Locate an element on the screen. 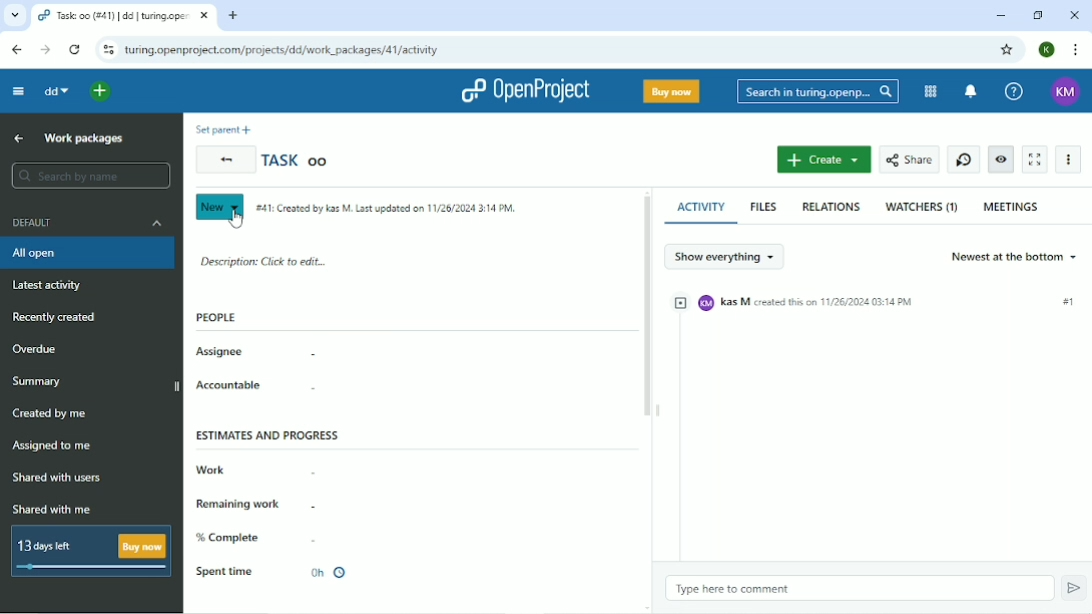  task:oo(#41)|turing.openproject.com is located at coordinates (122, 16).